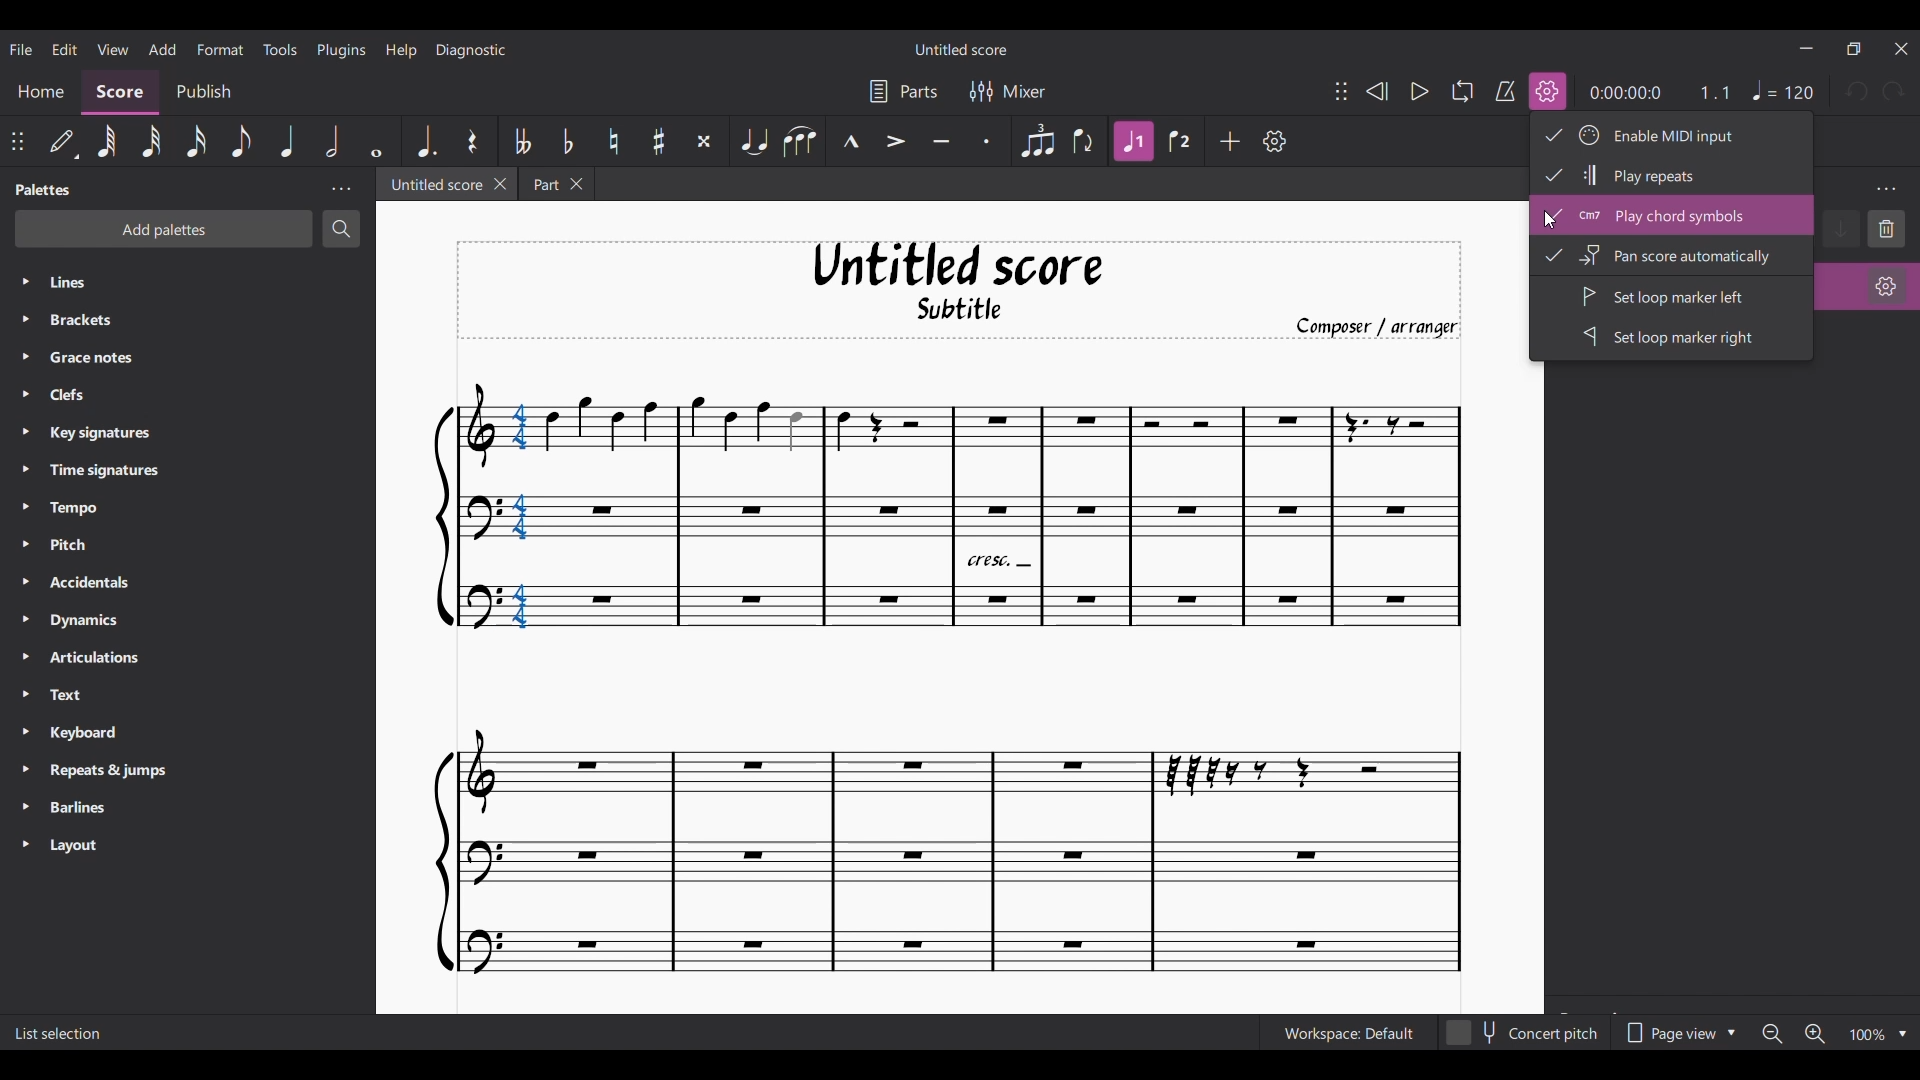 Image resolution: width=1920 pixels, height=1080 pixels. Describe the element at coordinates (24, 563) in the screenshot. I see `Expand respective palette lines` at that location.